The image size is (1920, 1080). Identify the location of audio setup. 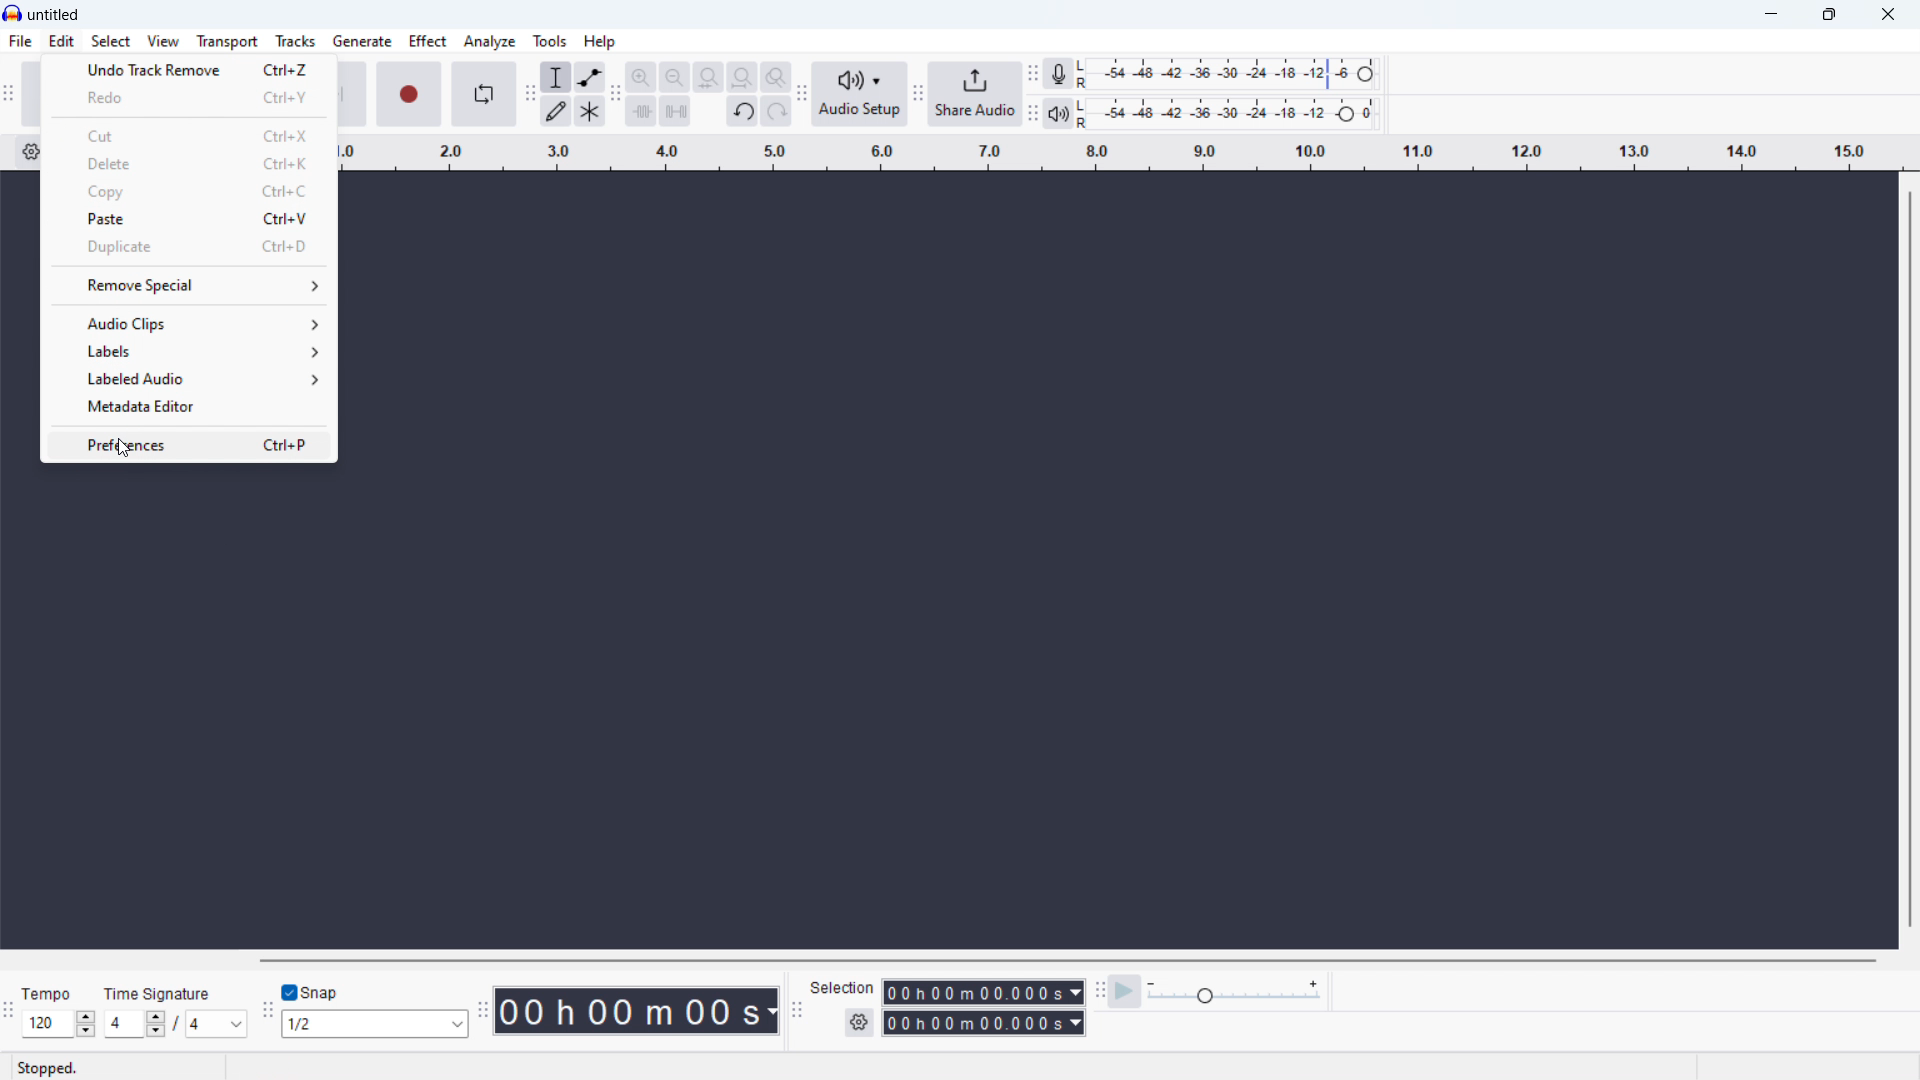
(859, 94).